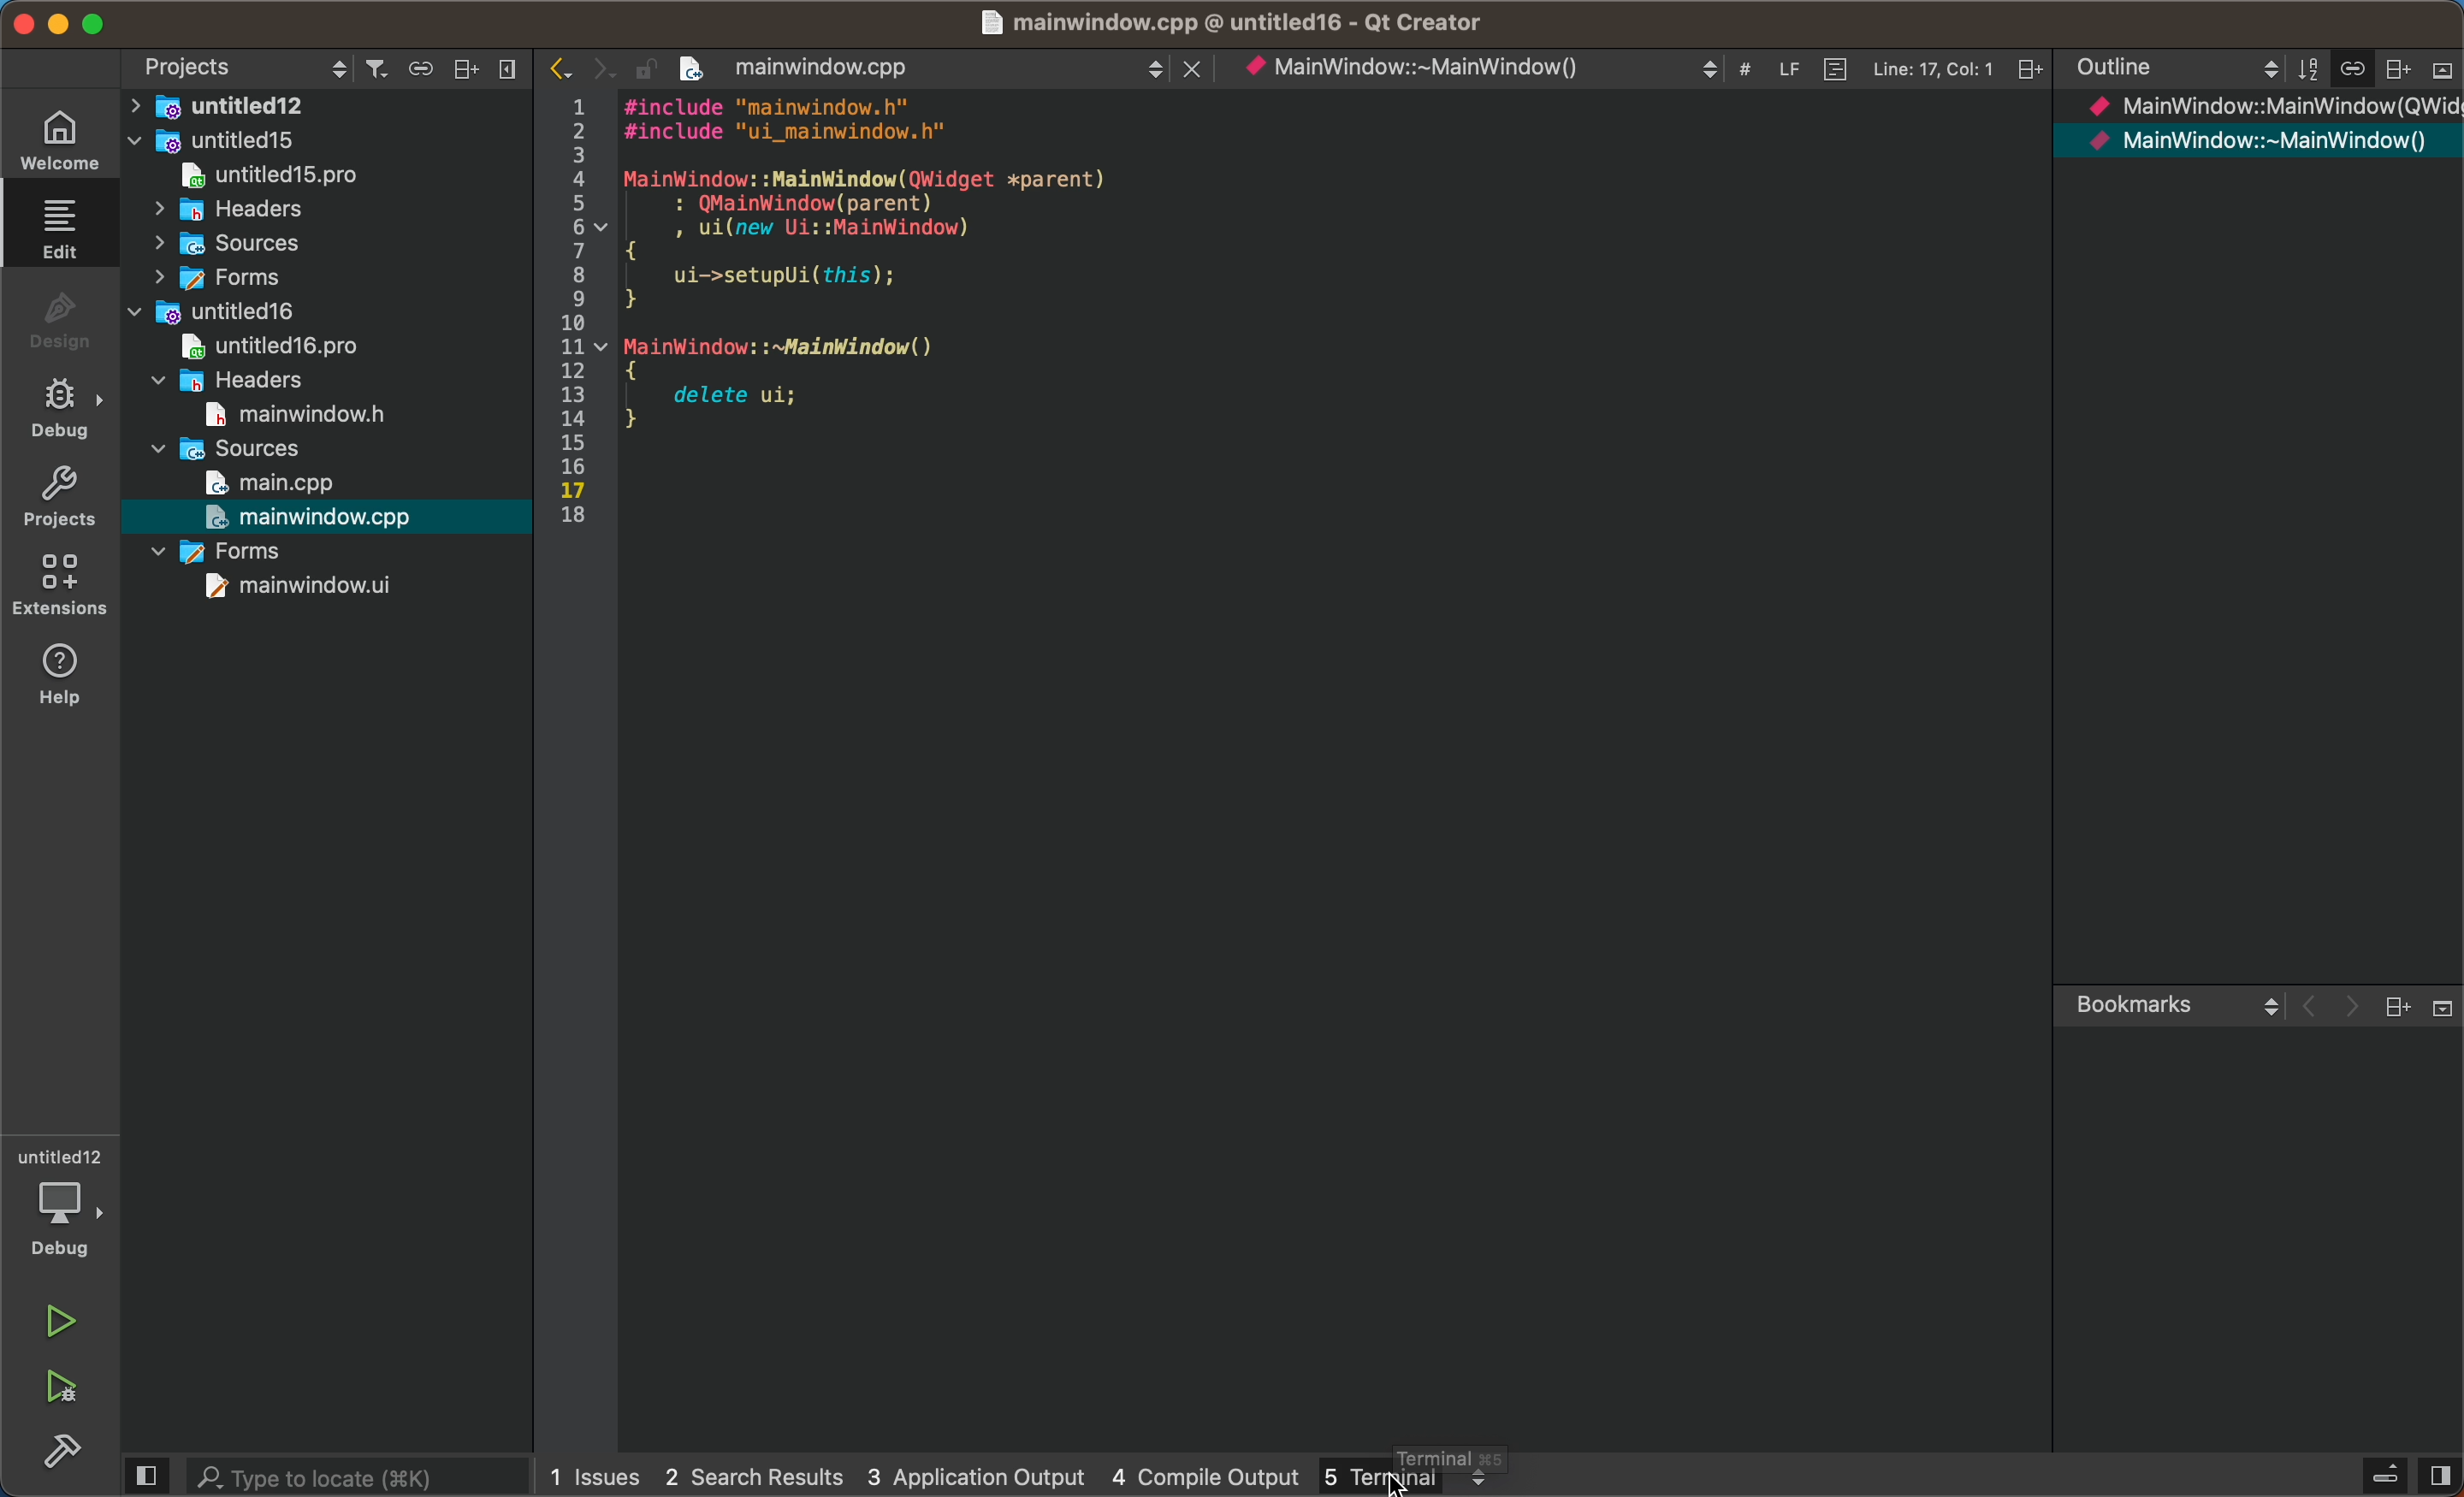  What do you see at coordinates (898, 266) in the screenshot?
I see `Code block for main window` at bounding box center [898, 266].